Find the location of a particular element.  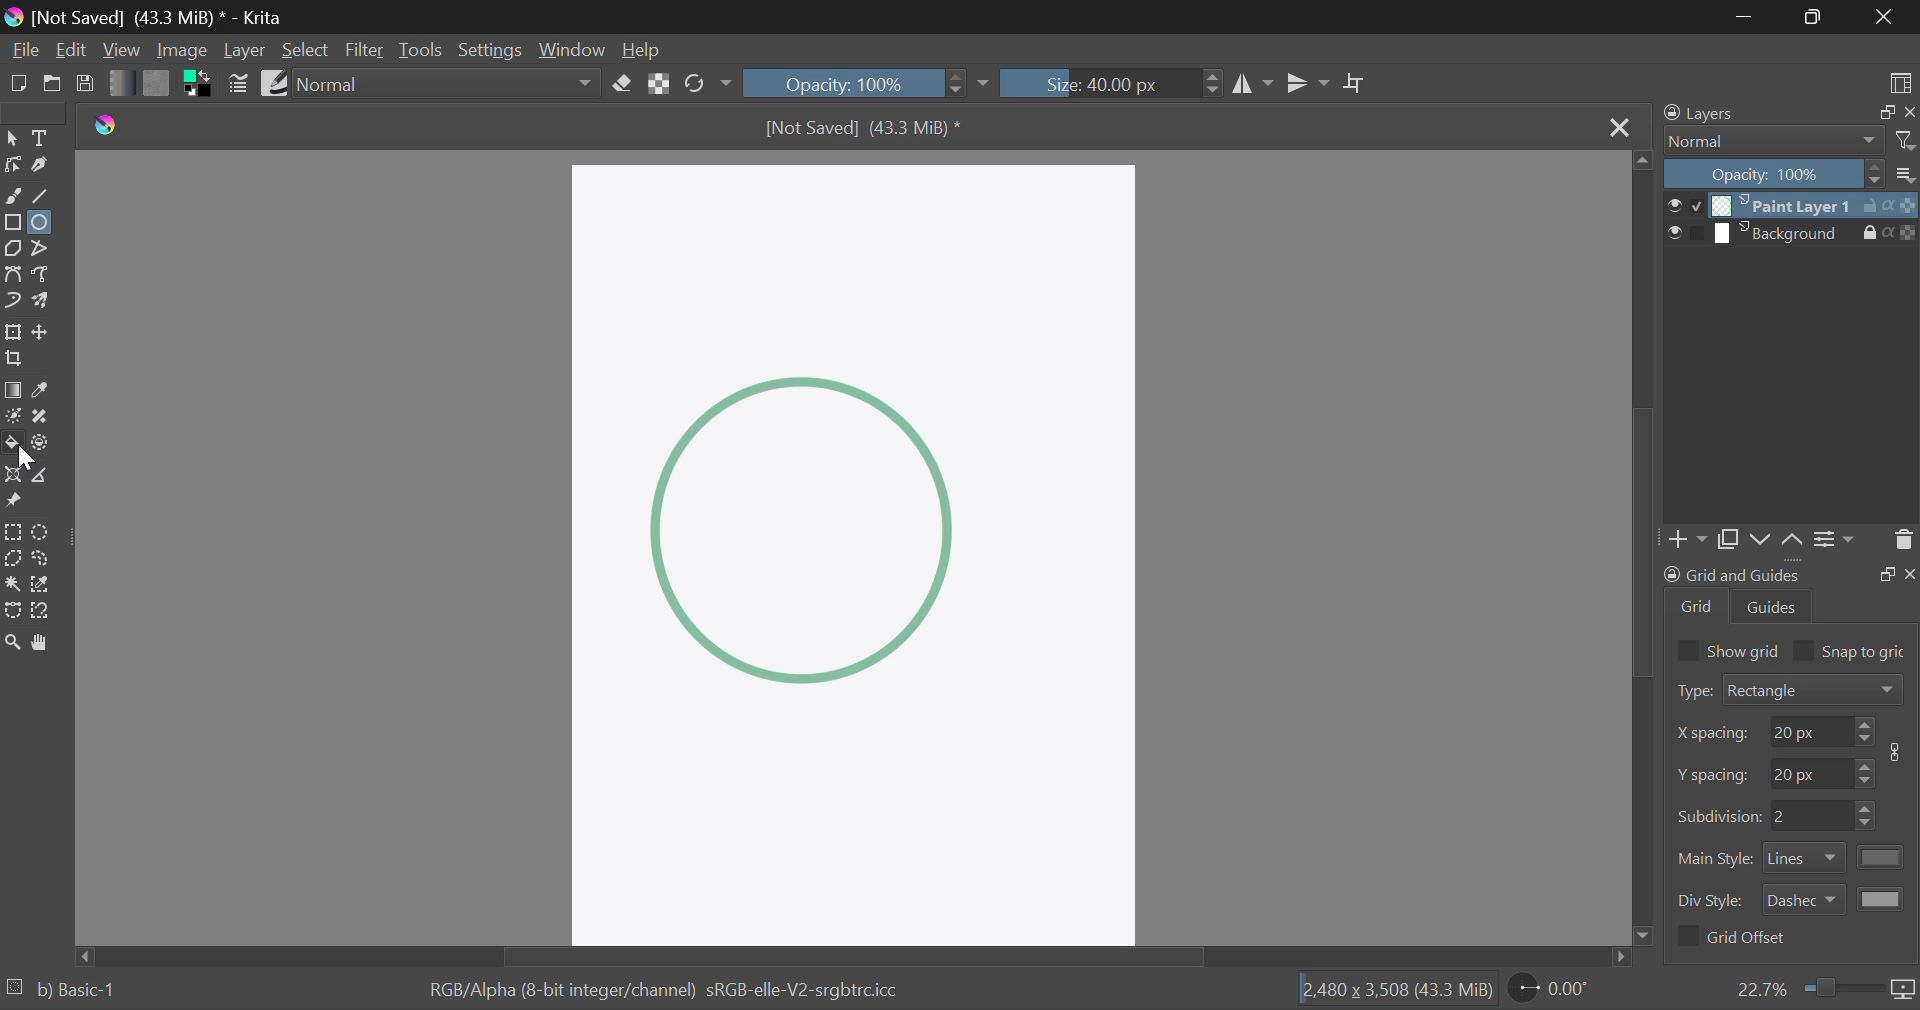

Help is located at coordinates (644, 52).